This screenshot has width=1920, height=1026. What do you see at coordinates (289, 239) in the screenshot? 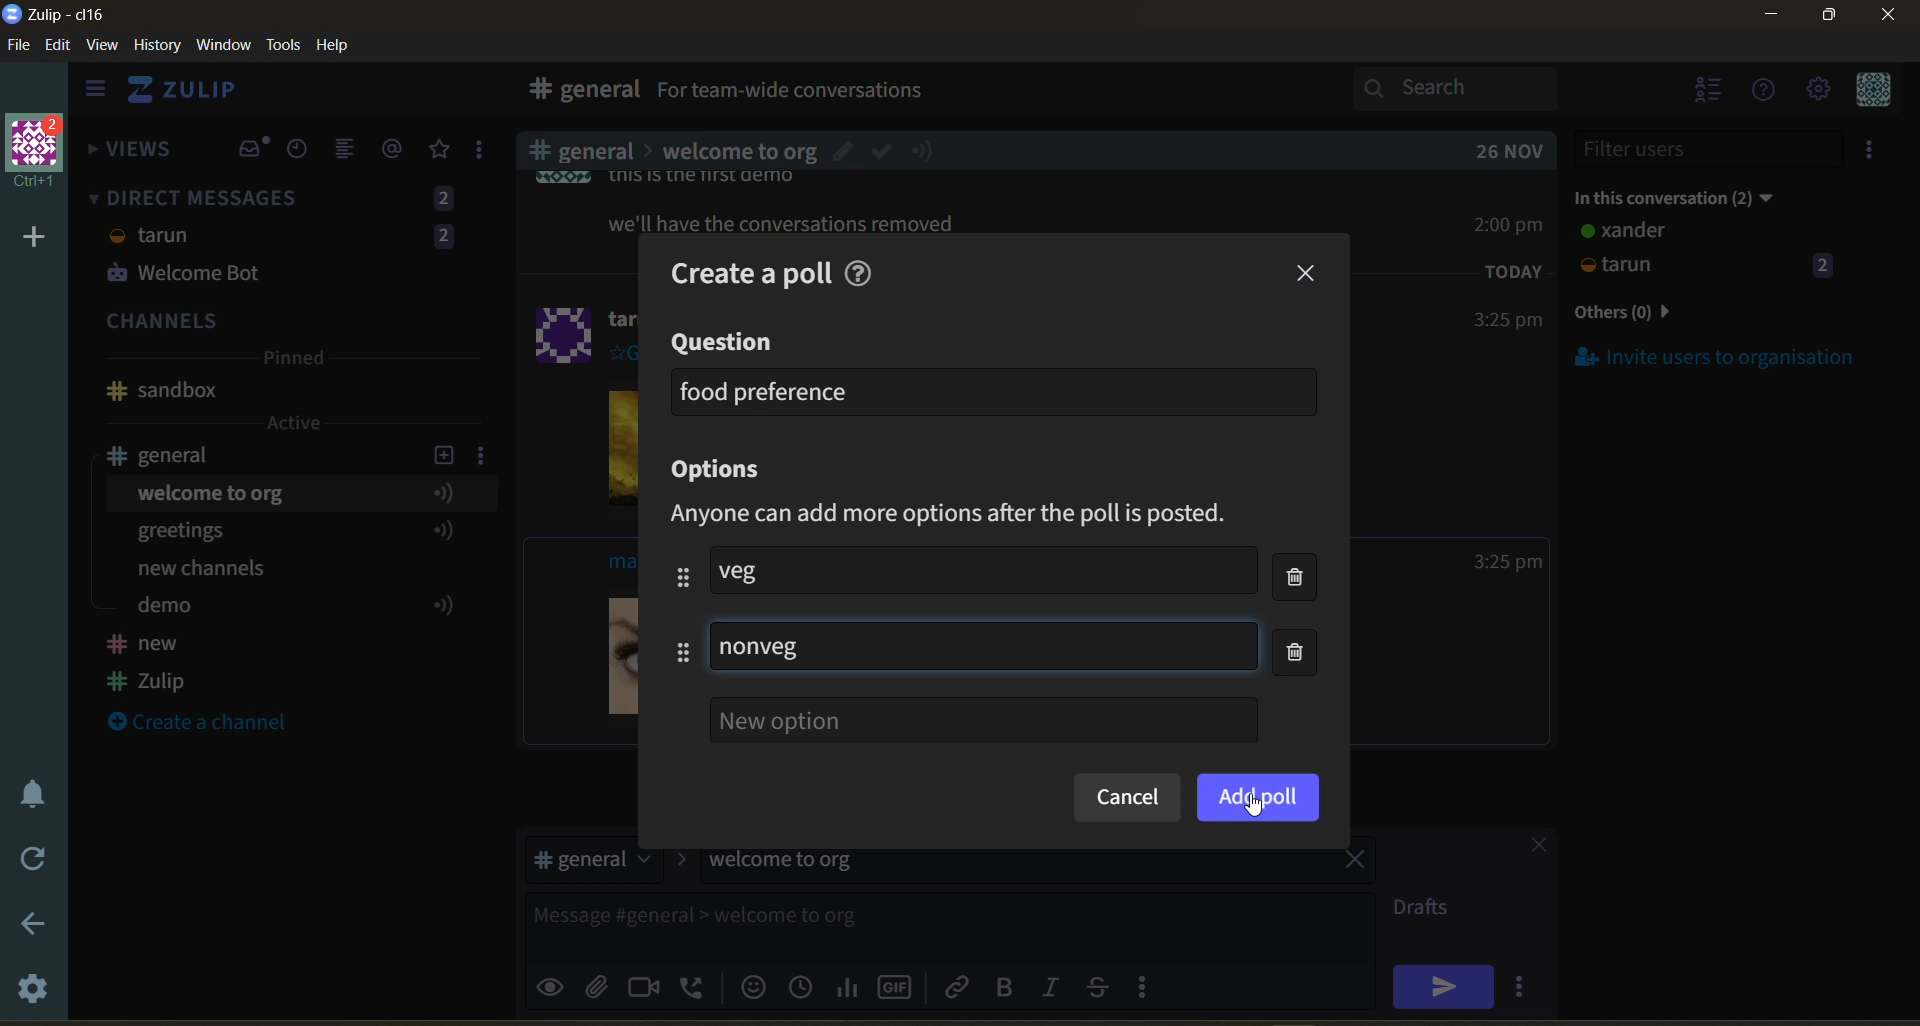
I see `direct messages` at bounding box center [289, 239].